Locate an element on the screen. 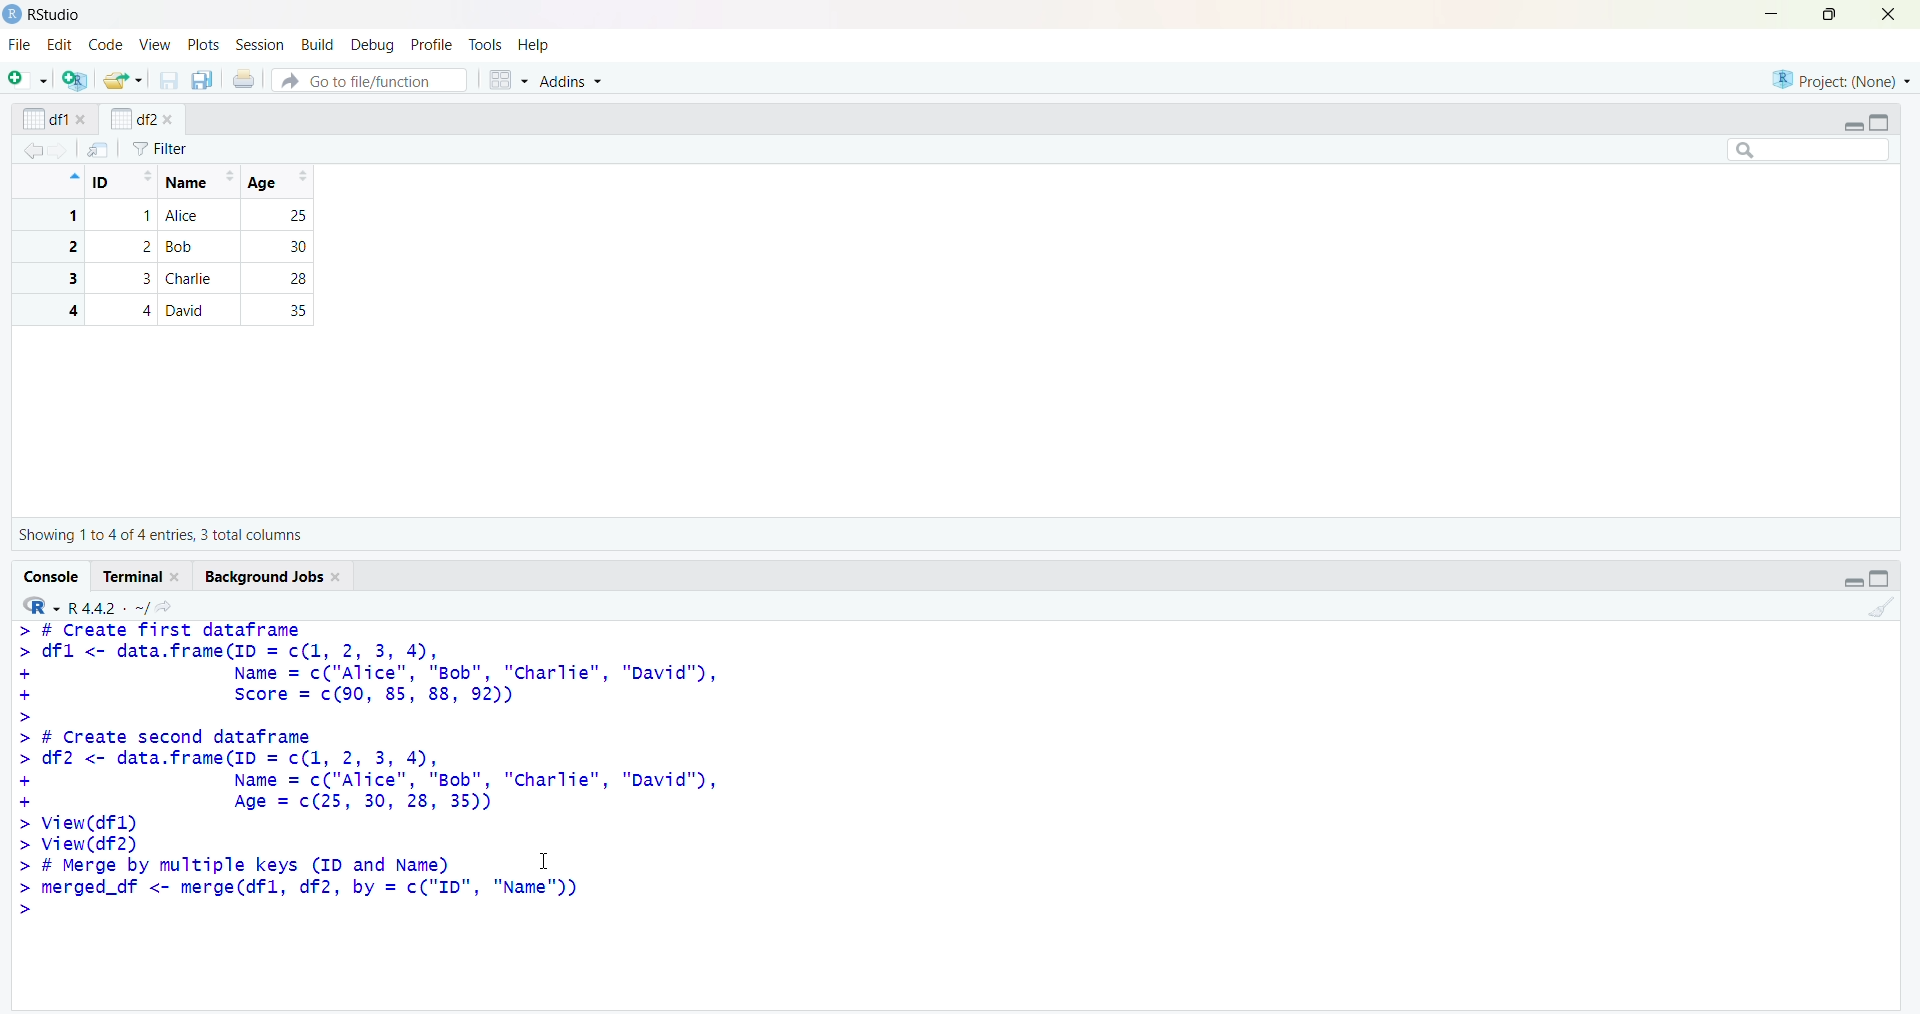 This screenshot has height=1014, width=1920. minimise is located at coordinates (1772, 13).